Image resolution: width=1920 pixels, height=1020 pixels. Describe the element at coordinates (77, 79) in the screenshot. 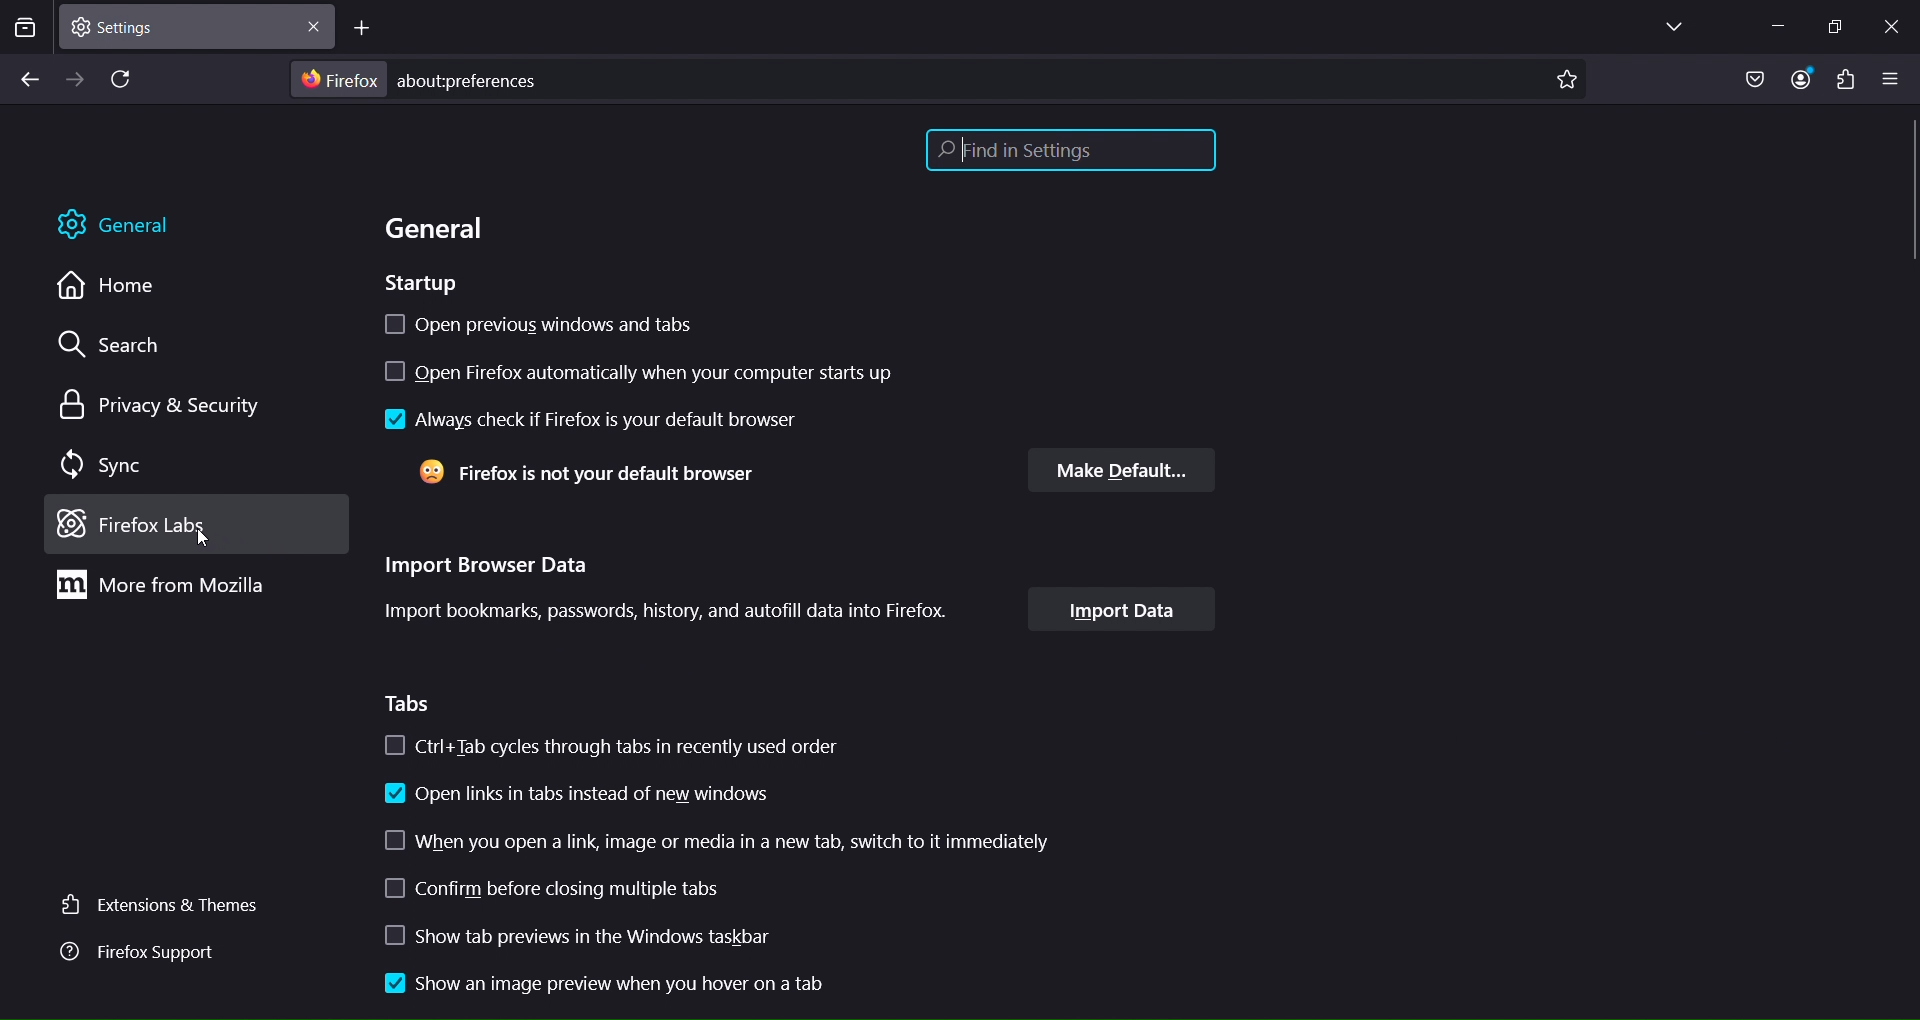

I see `go forward one page` at that location.